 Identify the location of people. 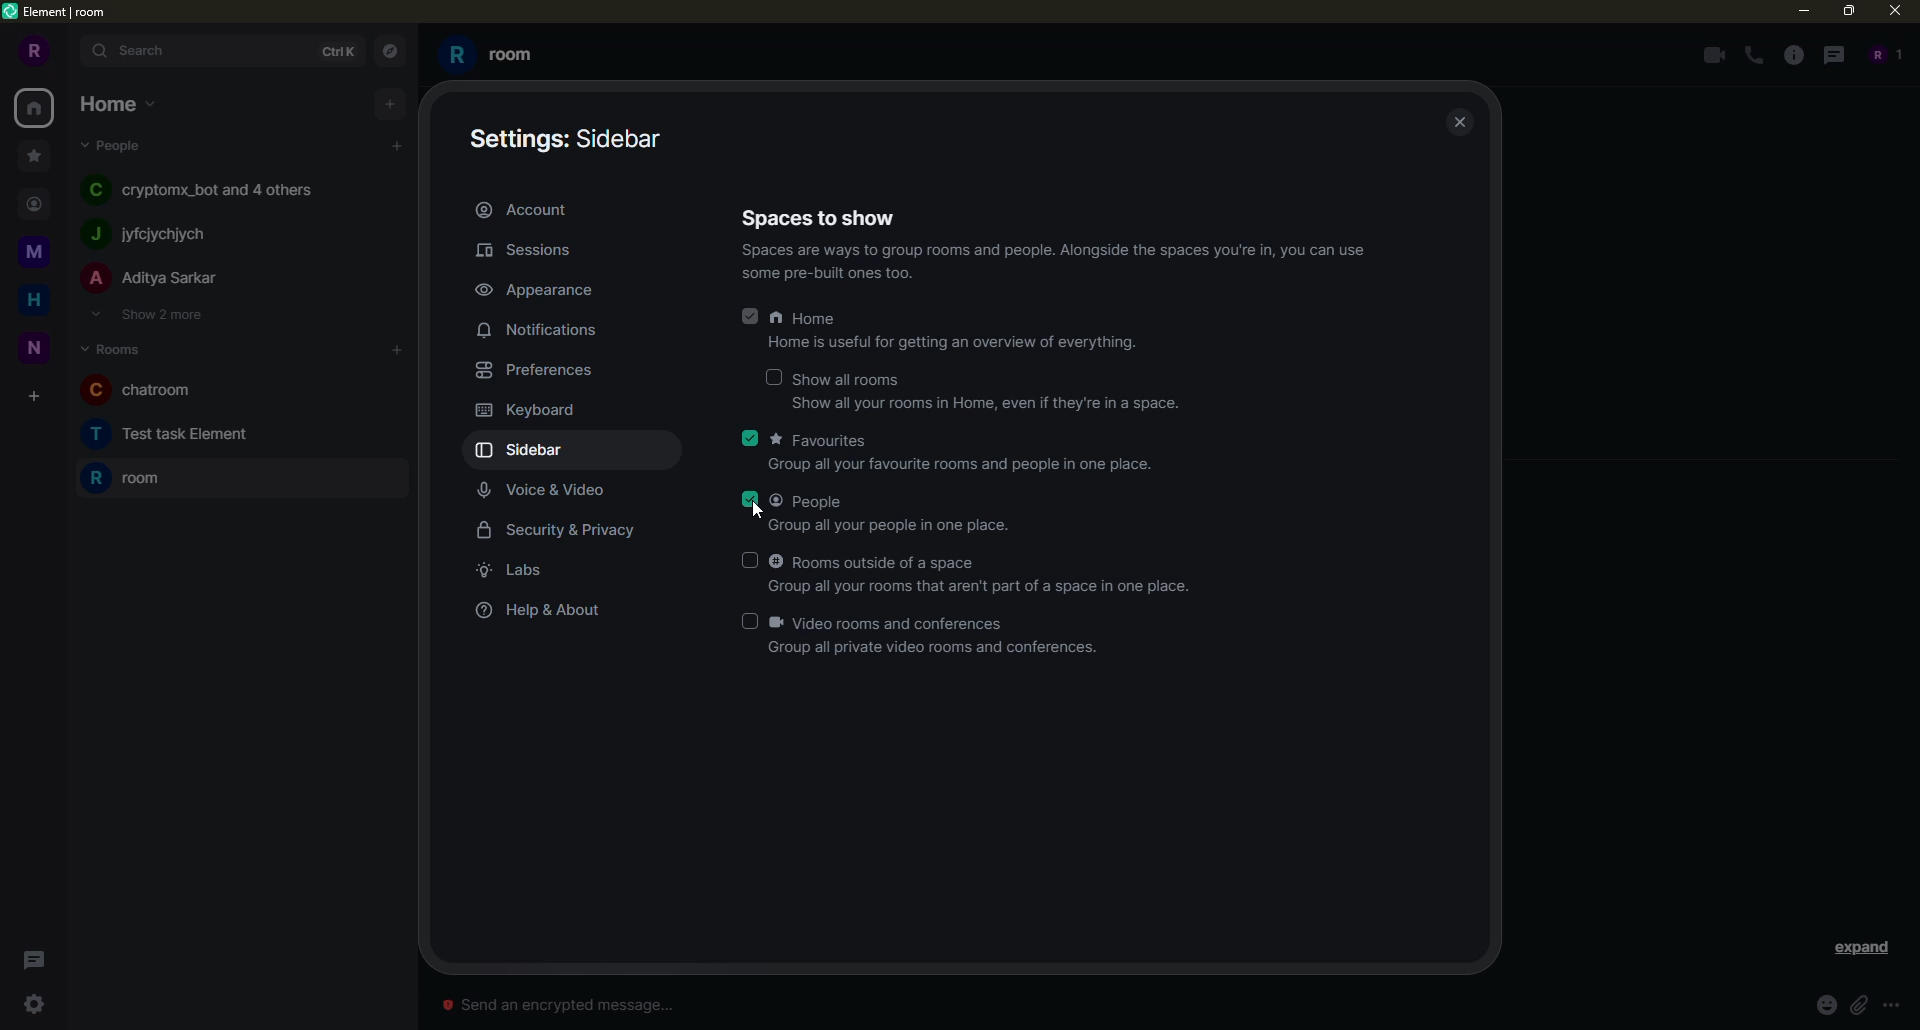
(1882, 55).